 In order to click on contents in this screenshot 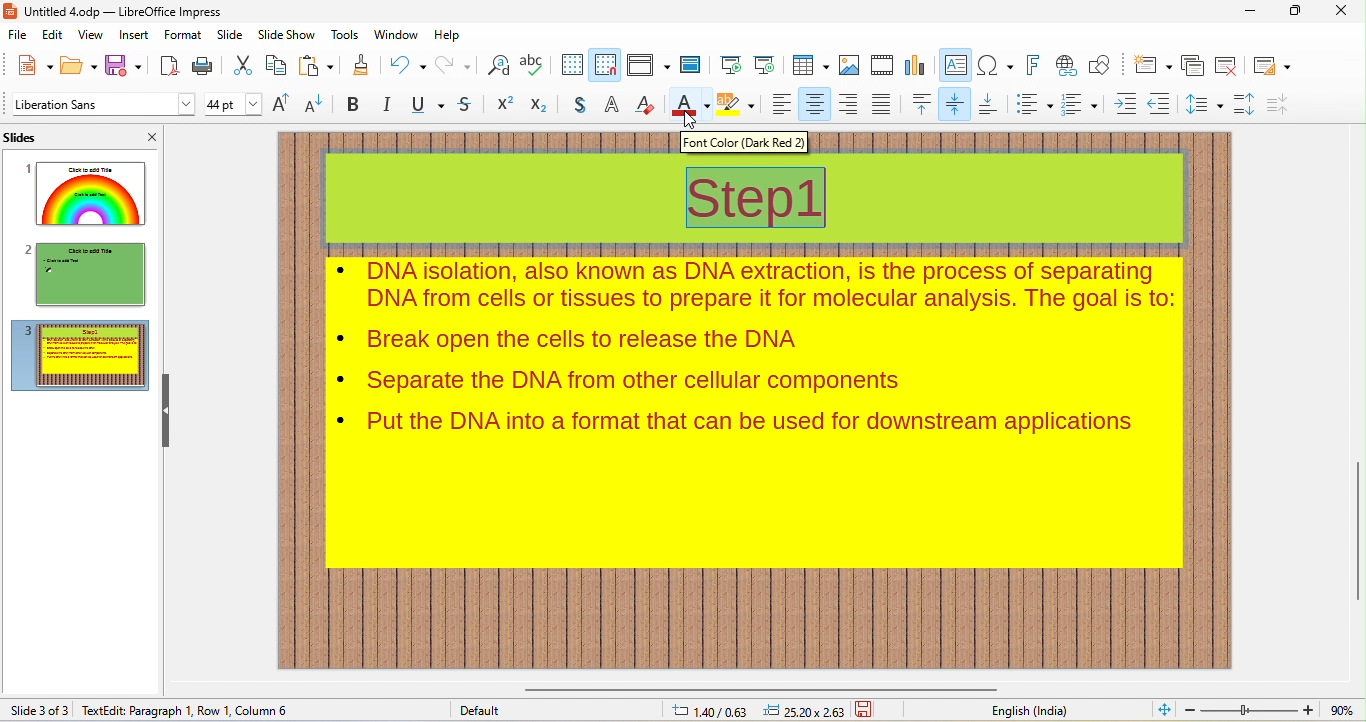, I will do `click(753, 344)`.